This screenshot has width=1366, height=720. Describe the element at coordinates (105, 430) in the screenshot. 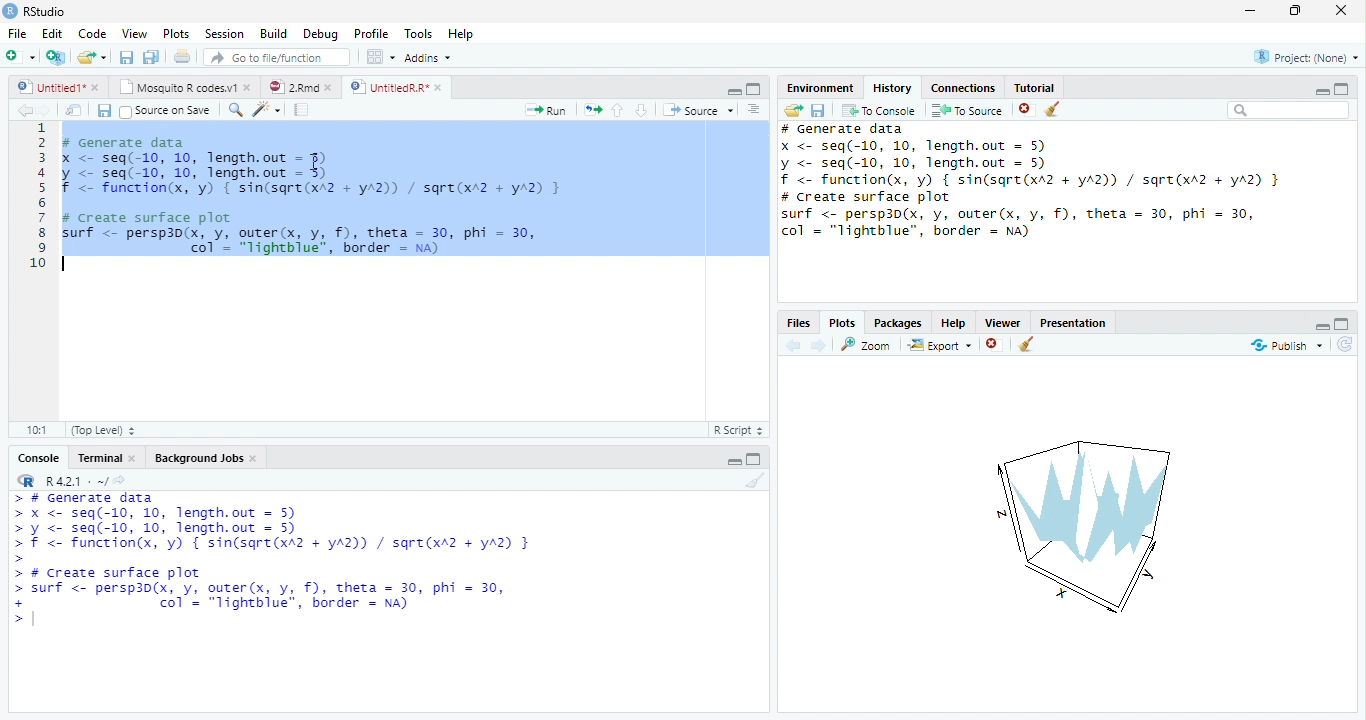

I see `(Top Level)` at that location.